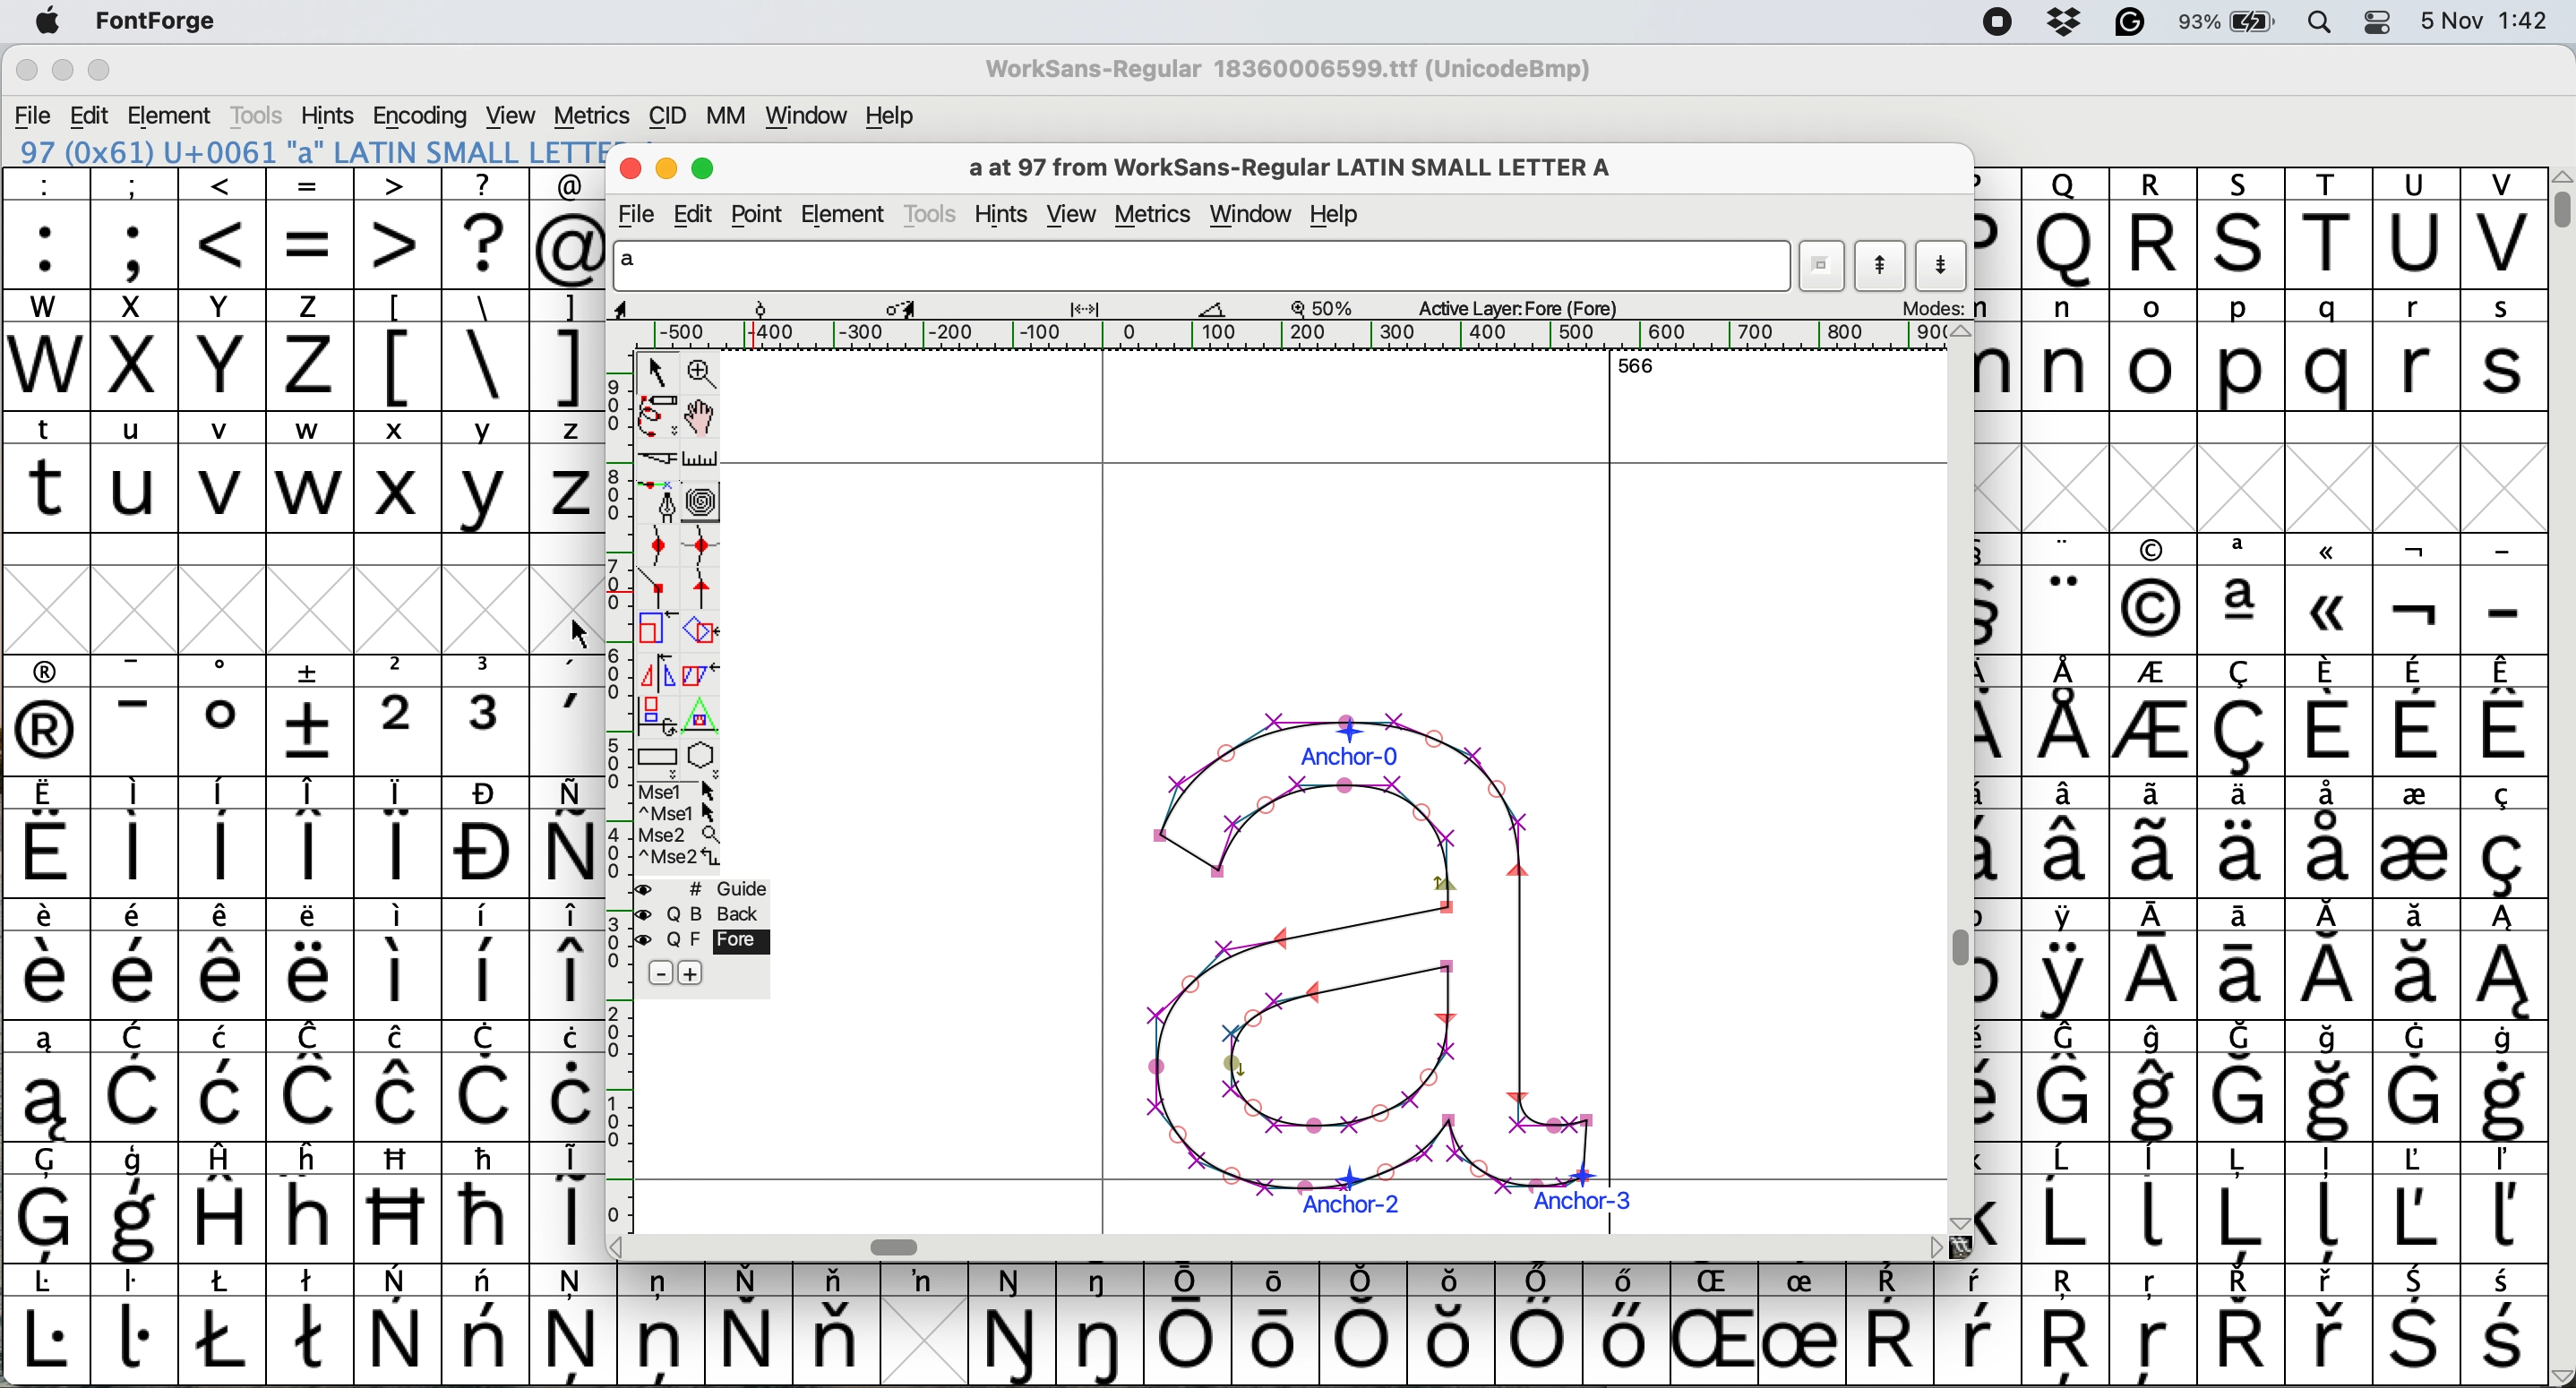  Describe the element at coordinates (47, 23) in the screenshot. I see `system logo` at that location.